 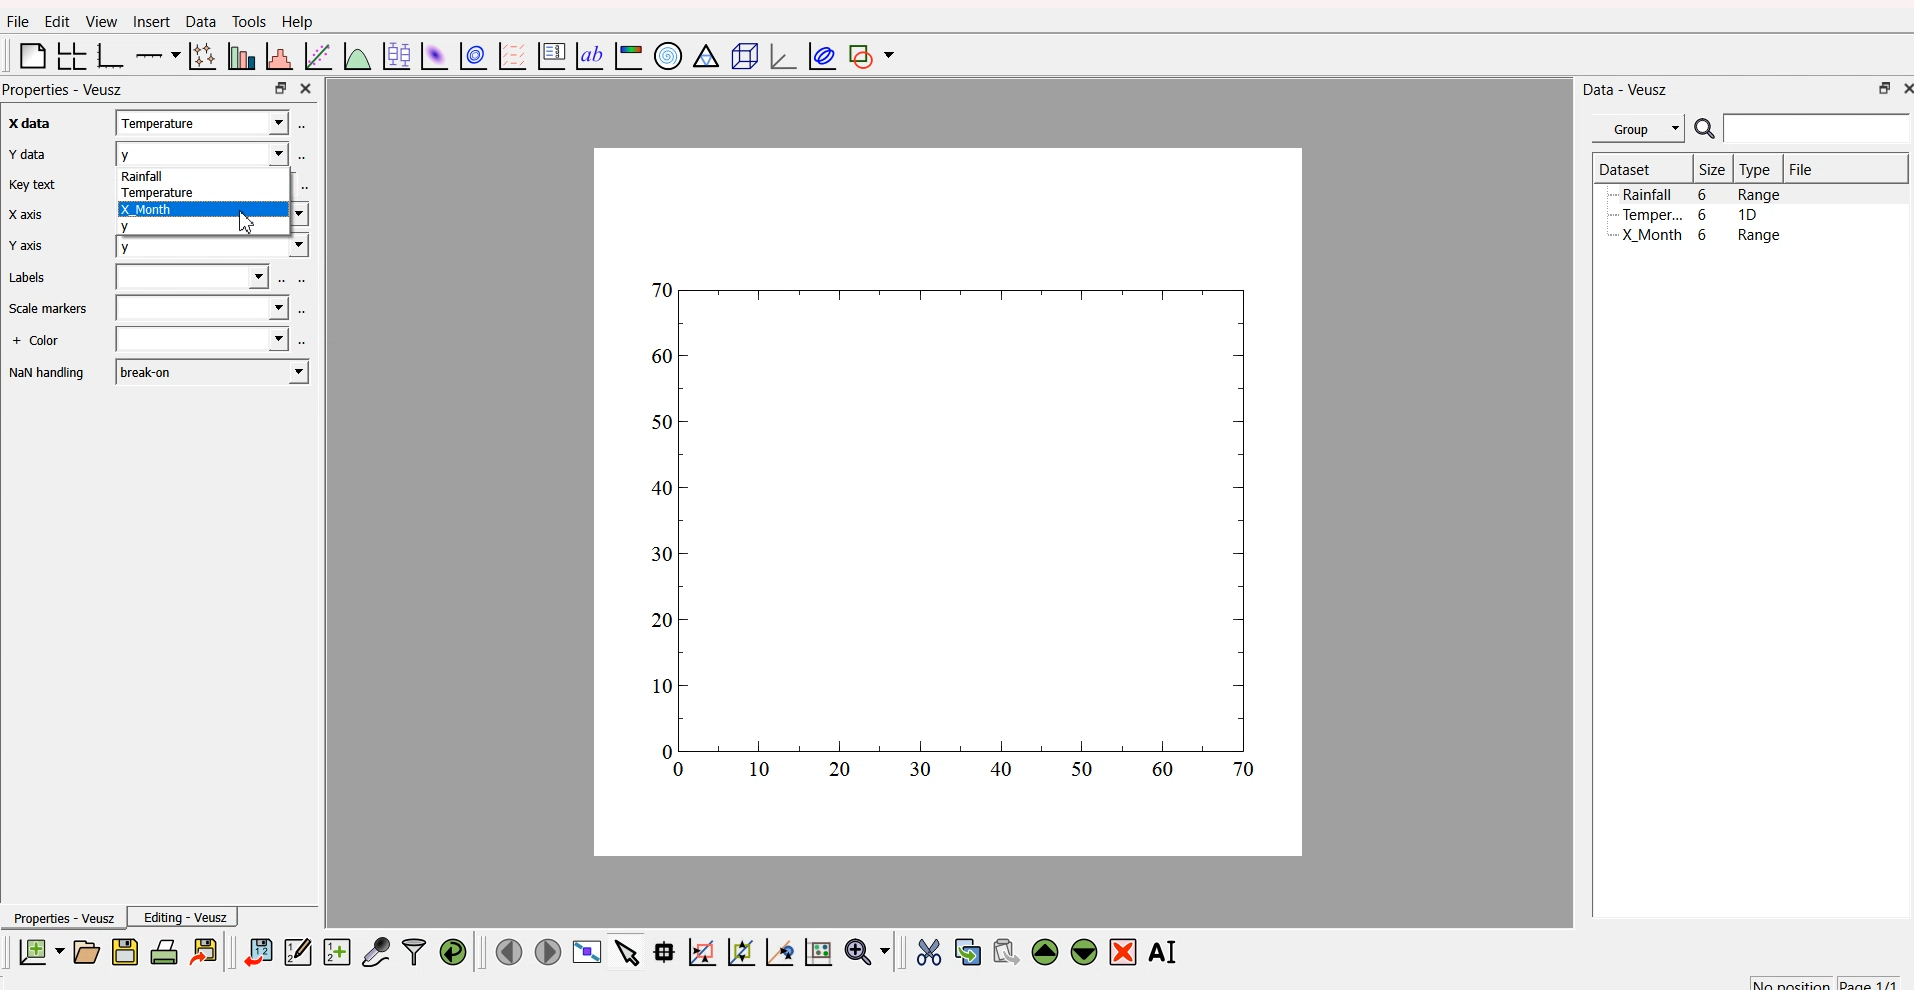 What do you see at coordinates (1879, 91) in the screenshot?
I see `maximize` at bounding box center [1879, 91].